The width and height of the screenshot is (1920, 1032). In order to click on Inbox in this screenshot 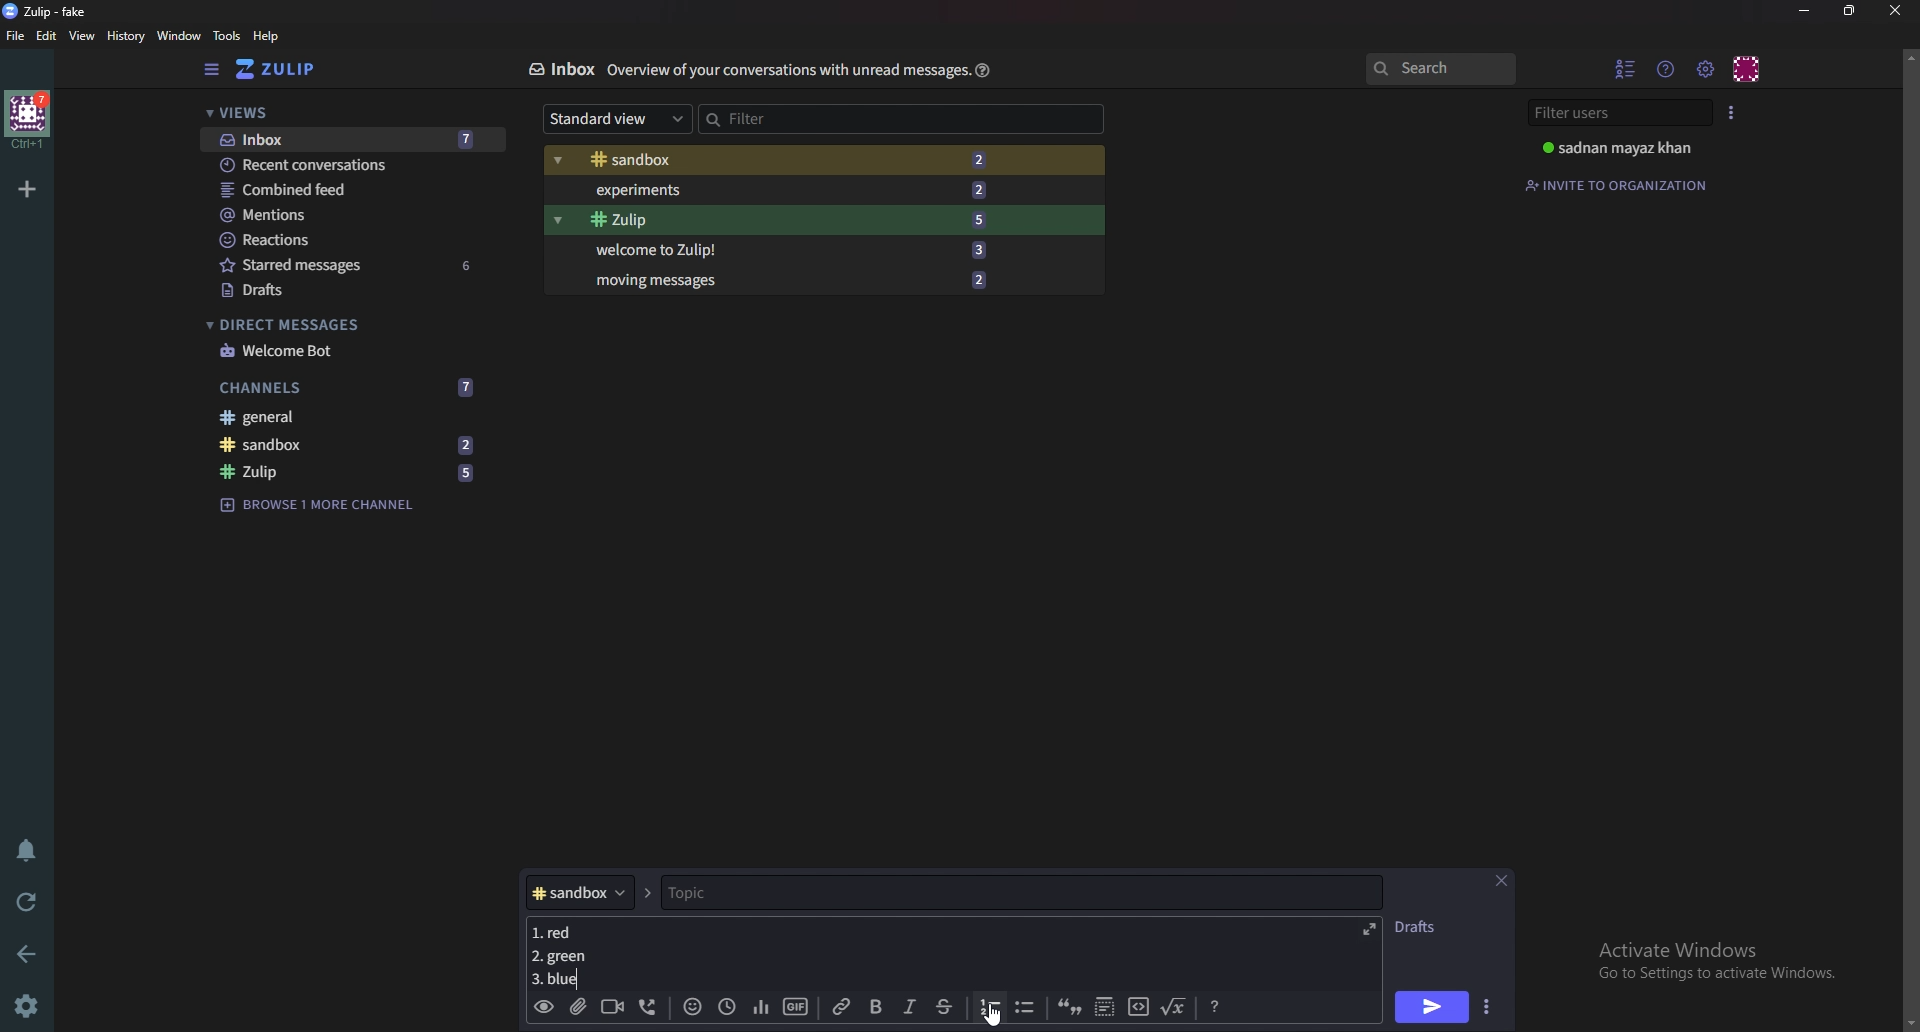, I will do `click(346, 139)`.